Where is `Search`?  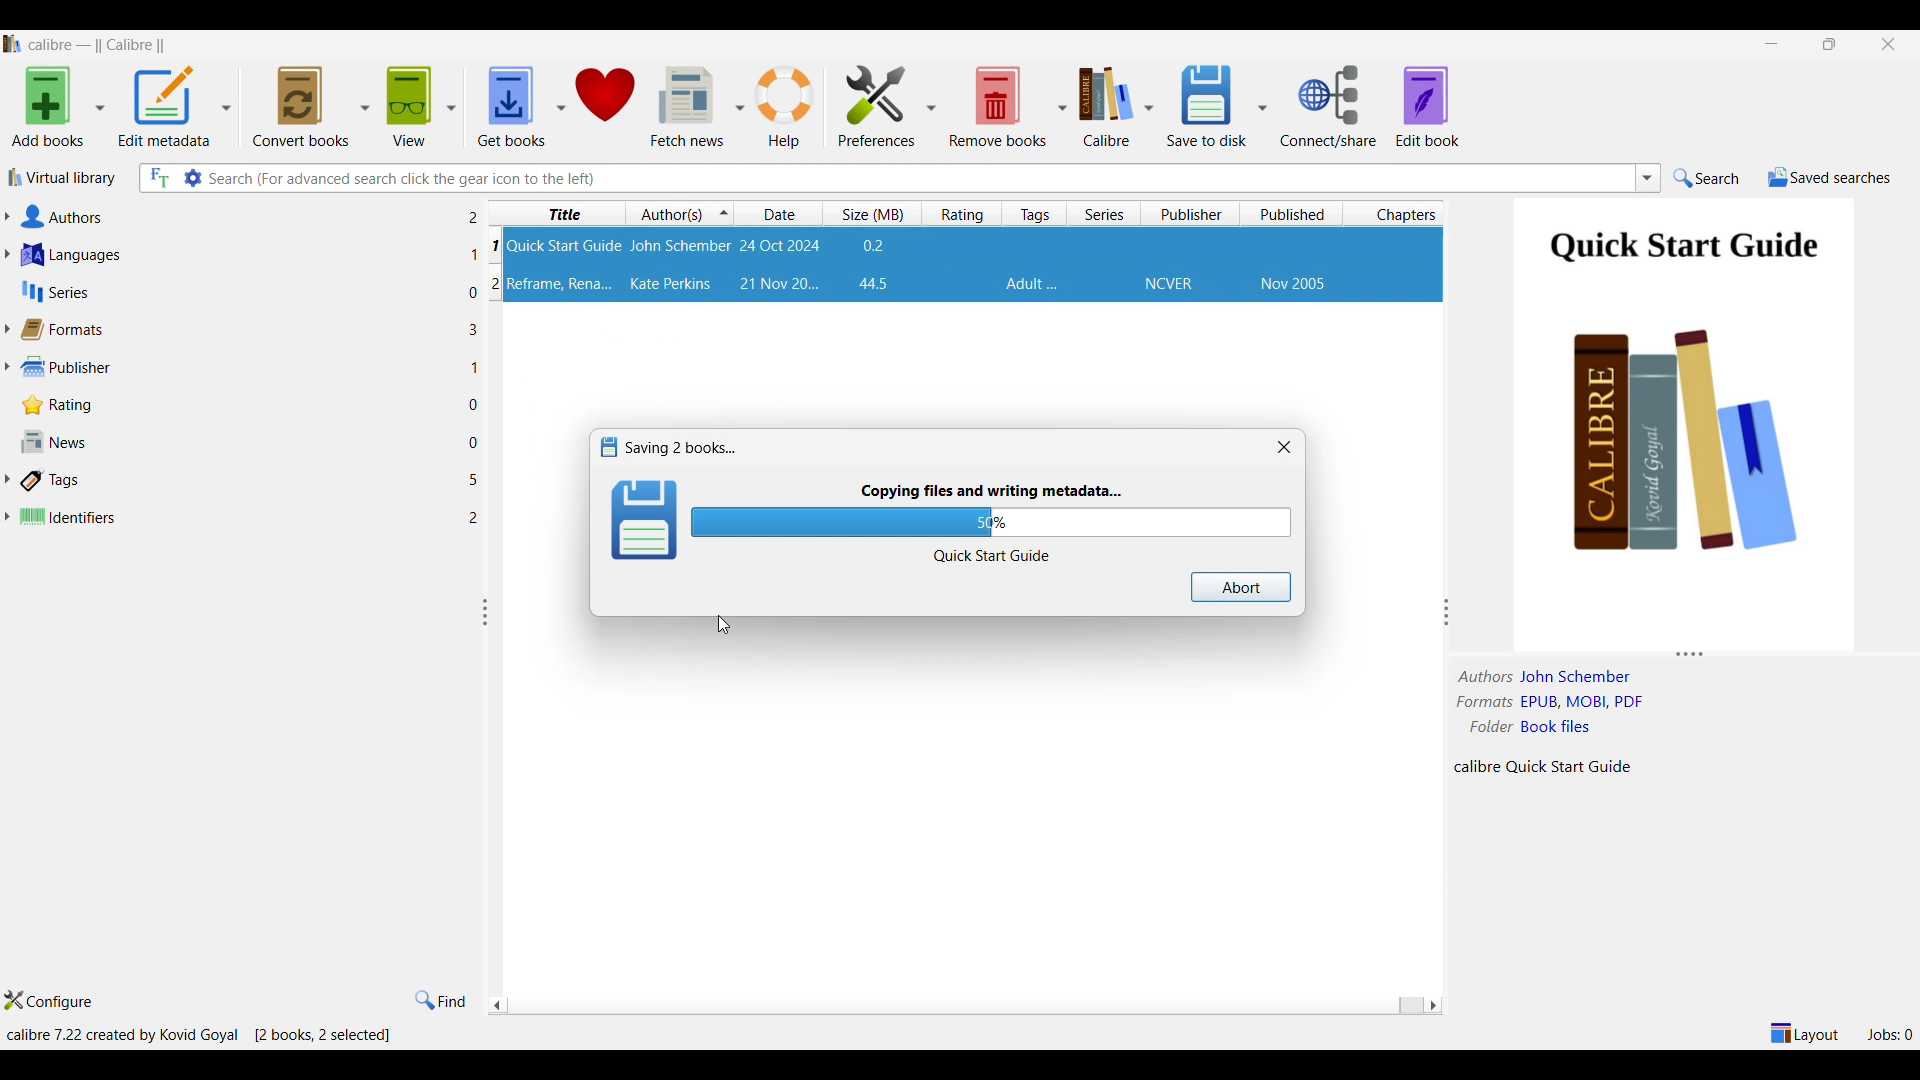
Search is located at coordinates (1707, 178).